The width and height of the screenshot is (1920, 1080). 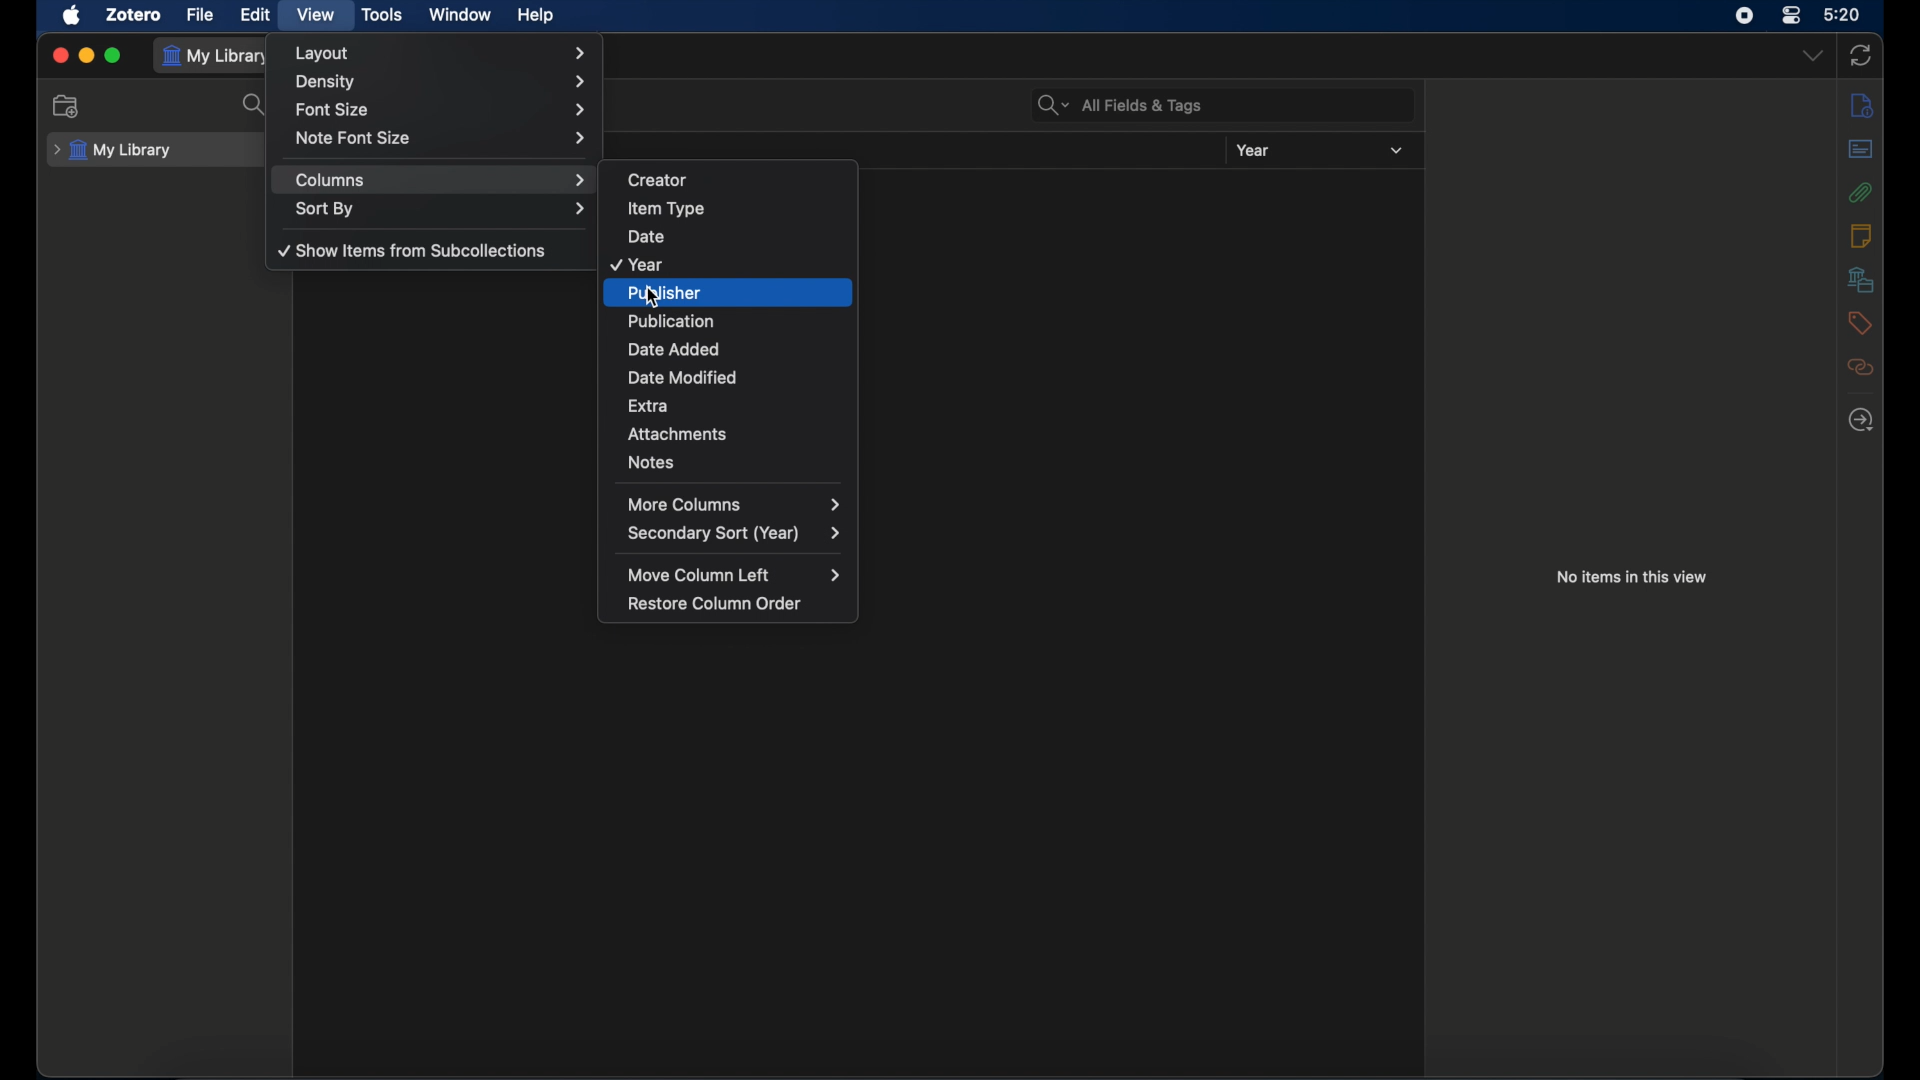 I want to click on notes, so click(x=734, y=461).